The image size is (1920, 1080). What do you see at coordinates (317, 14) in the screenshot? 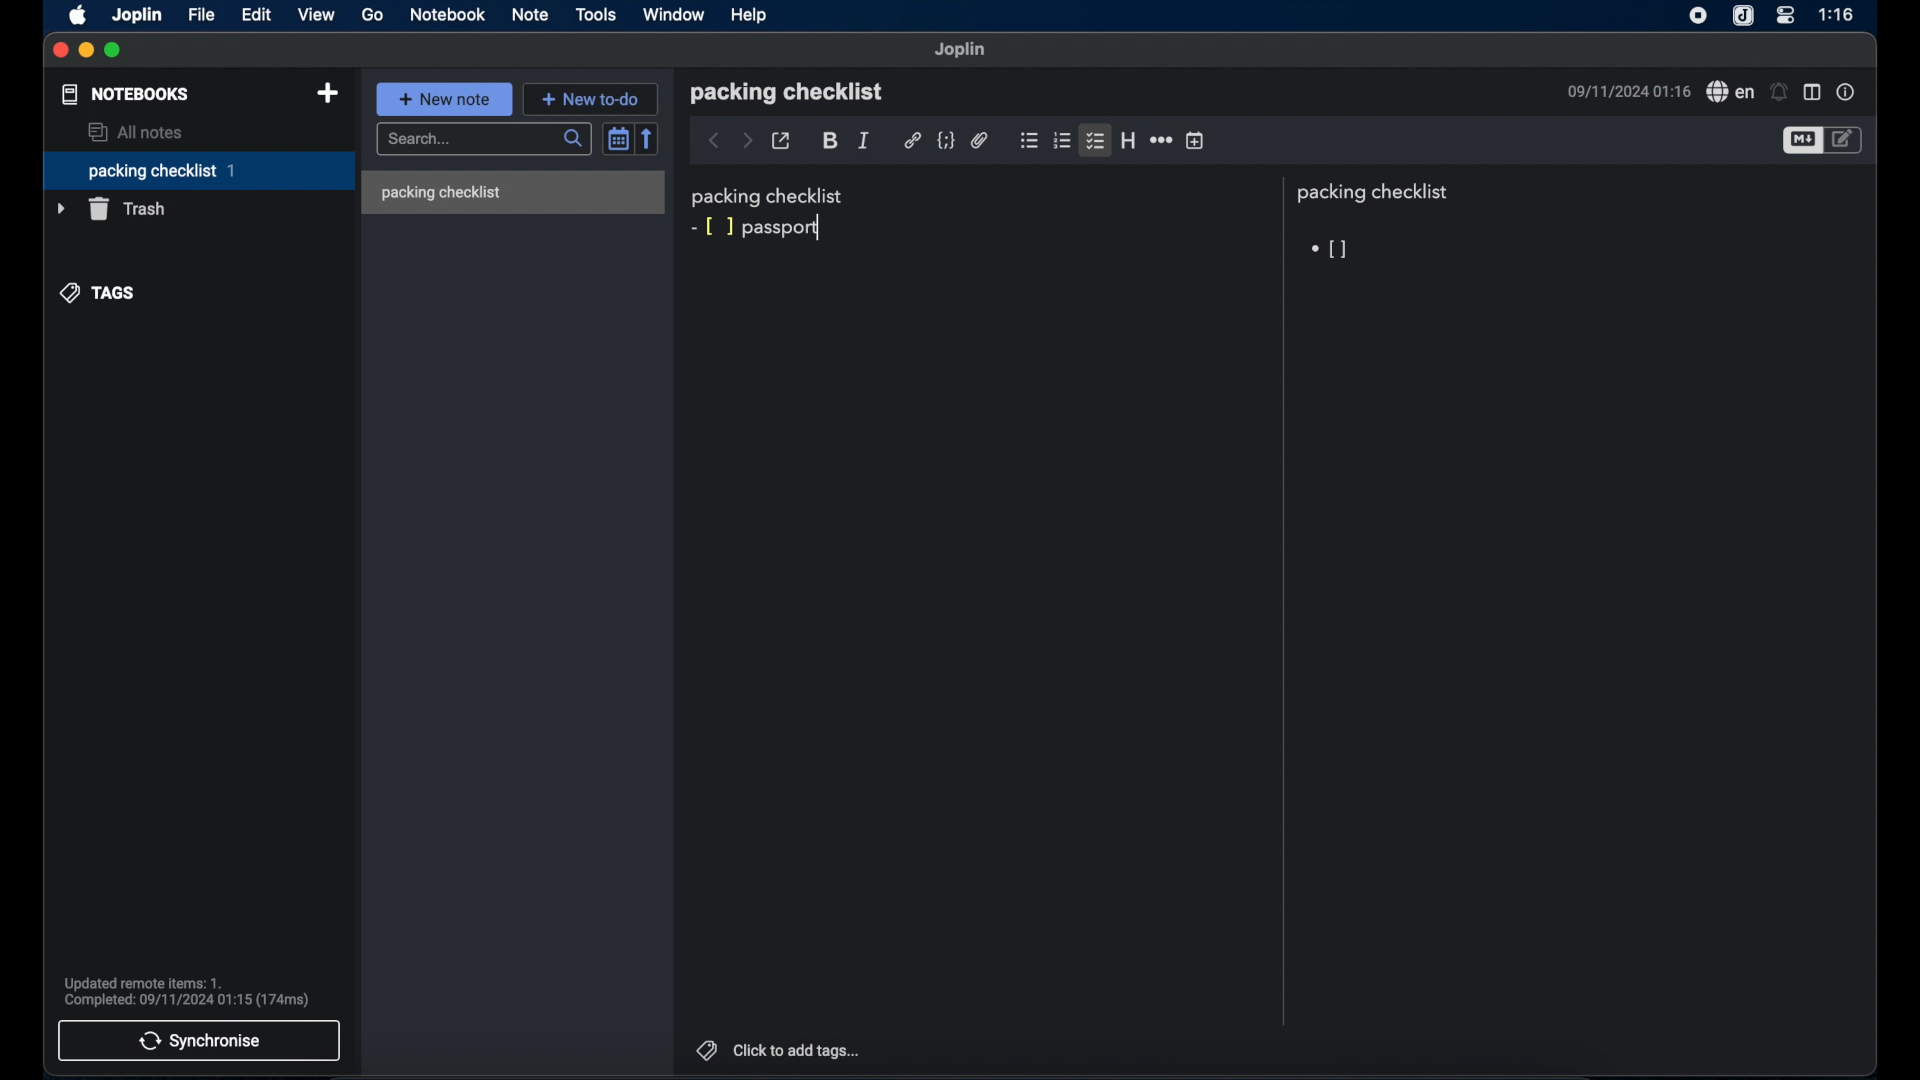
I see `view` at bounding box center [317, 14].